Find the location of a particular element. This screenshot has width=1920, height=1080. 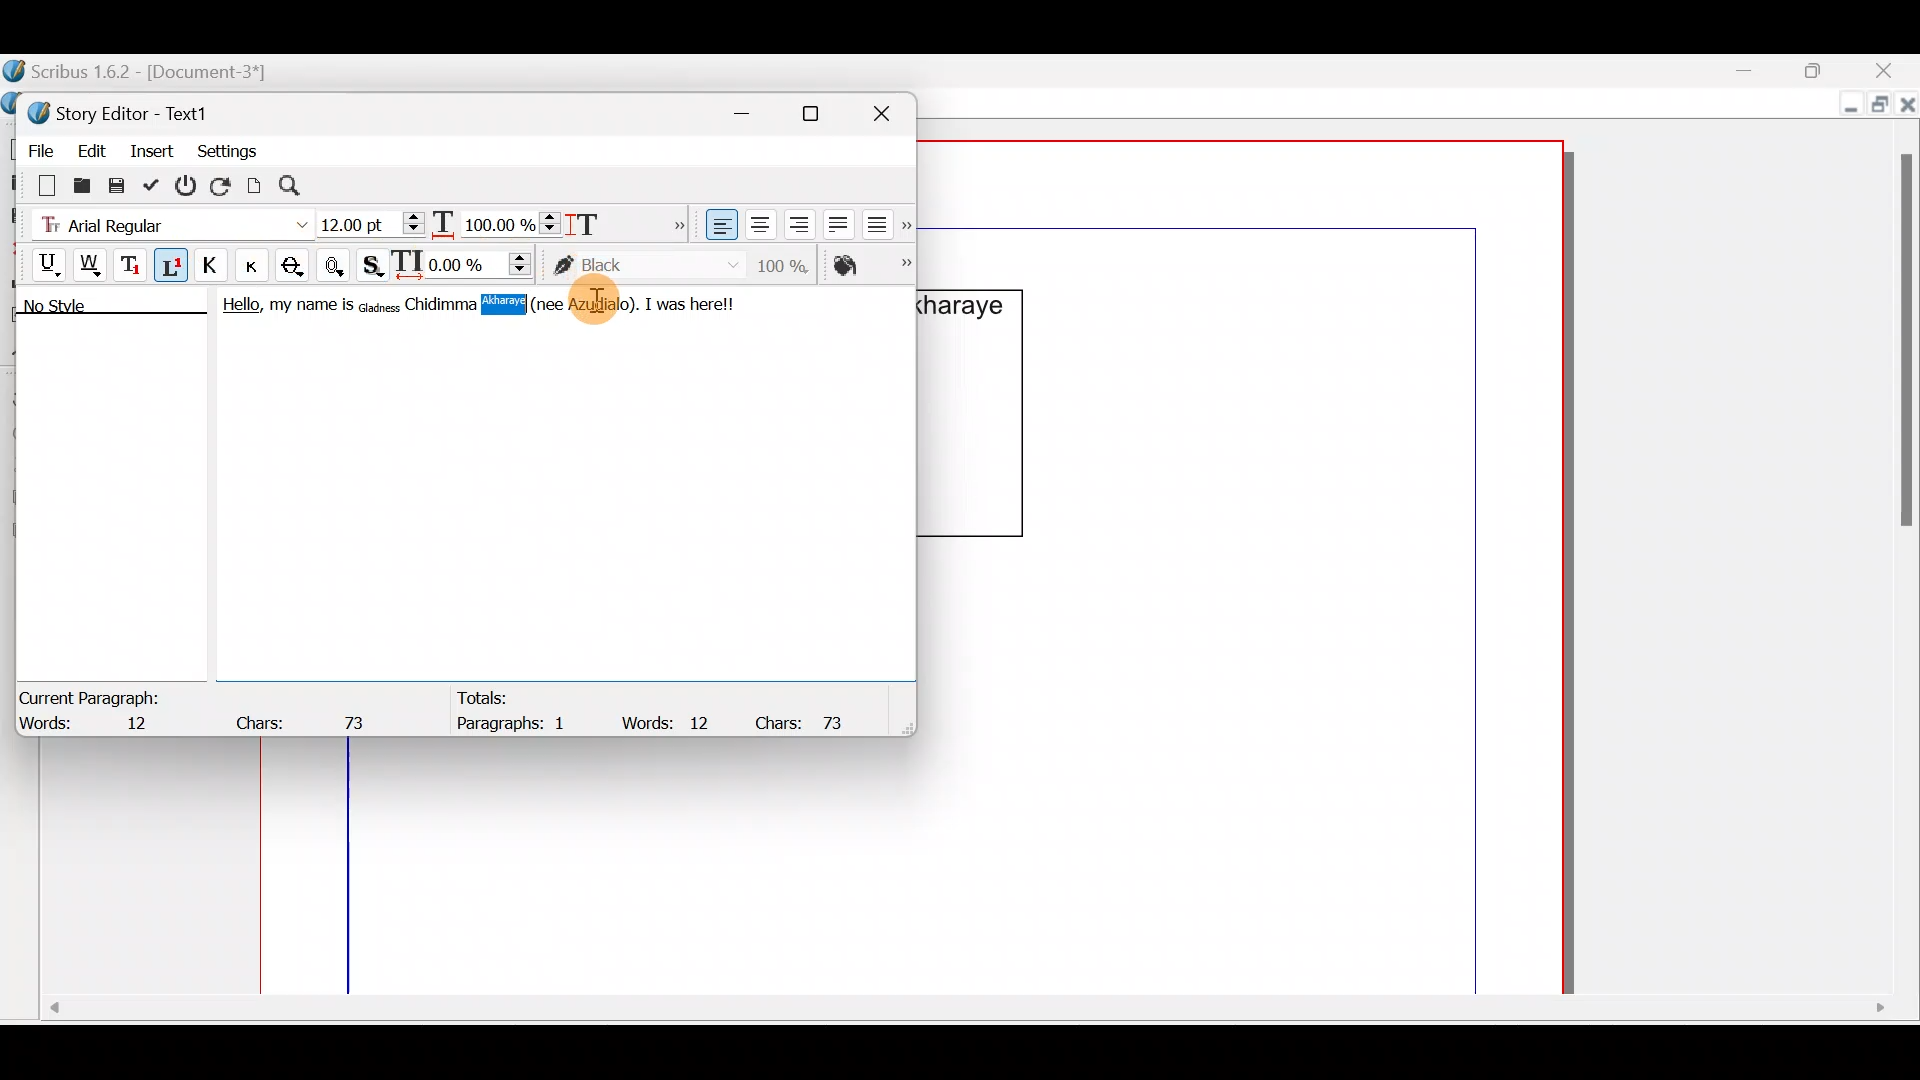

Scribus 1.6.2 - [Document-3*] is located at coordinates (158, 73).